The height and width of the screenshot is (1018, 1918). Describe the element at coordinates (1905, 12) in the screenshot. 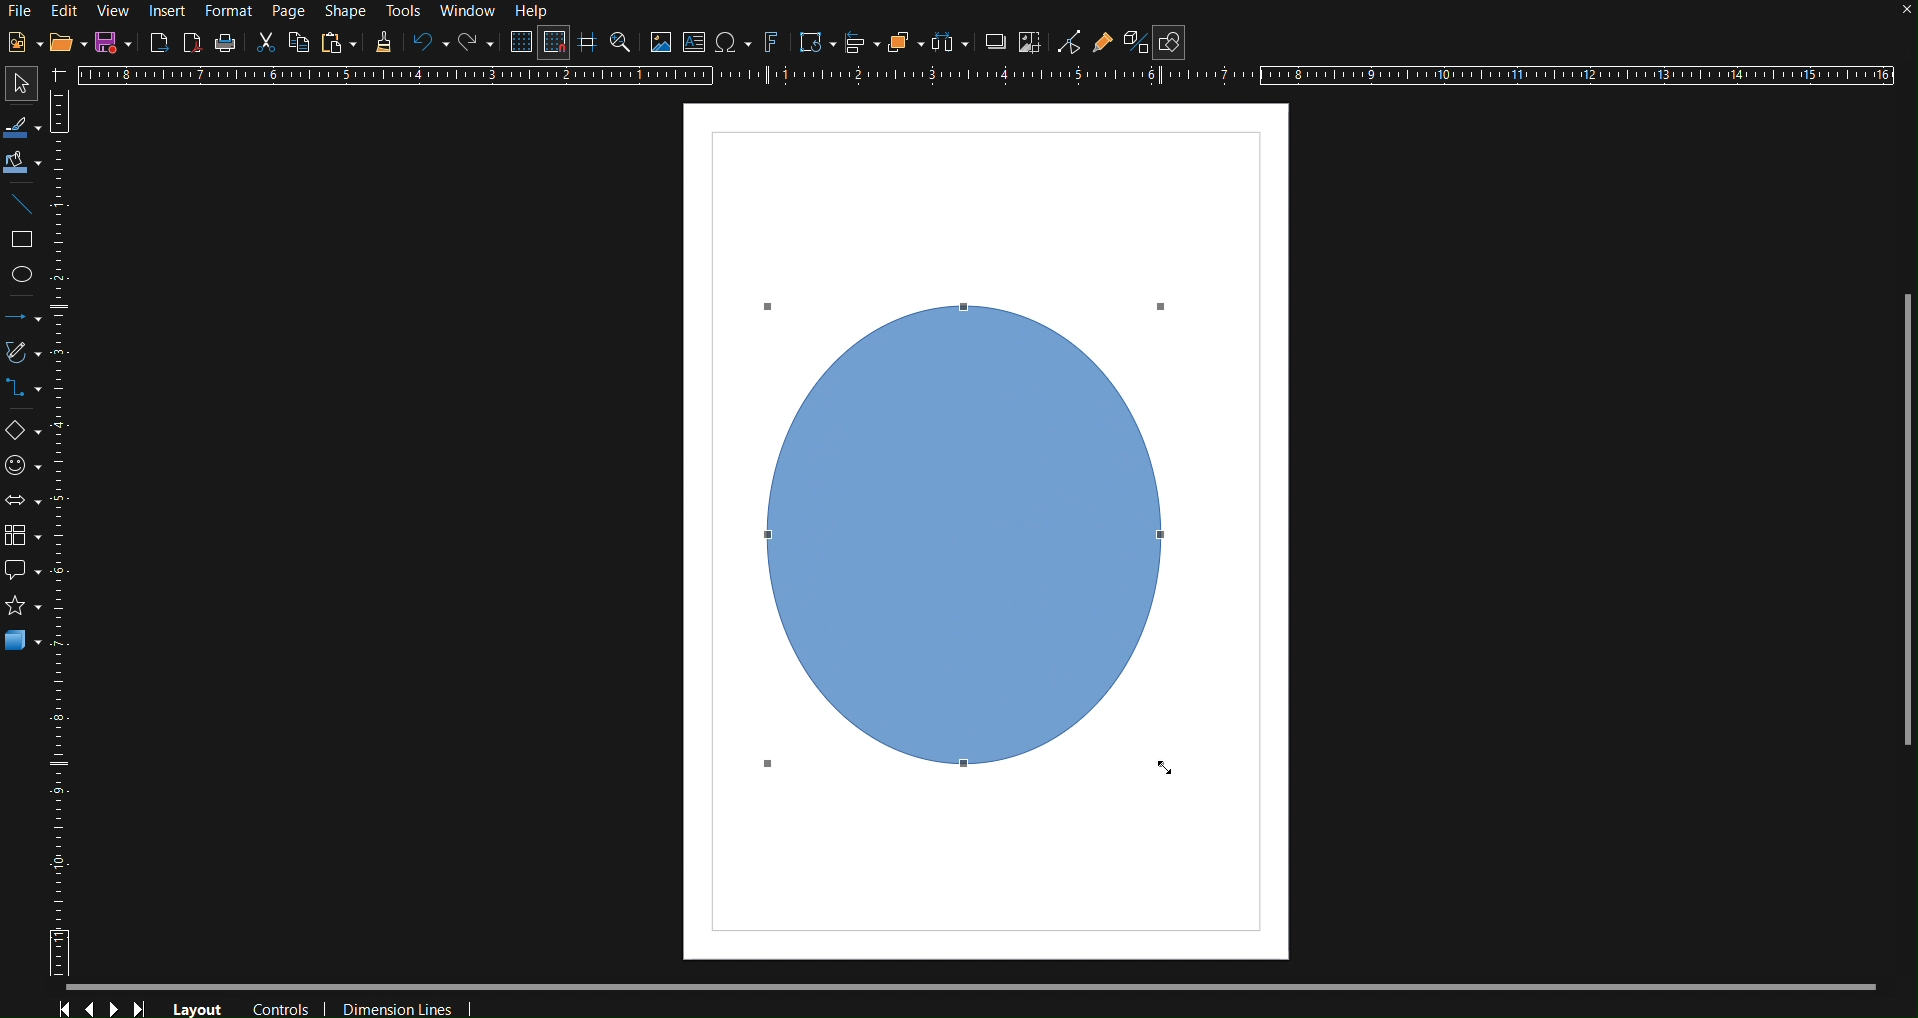

I see `close` at that location.